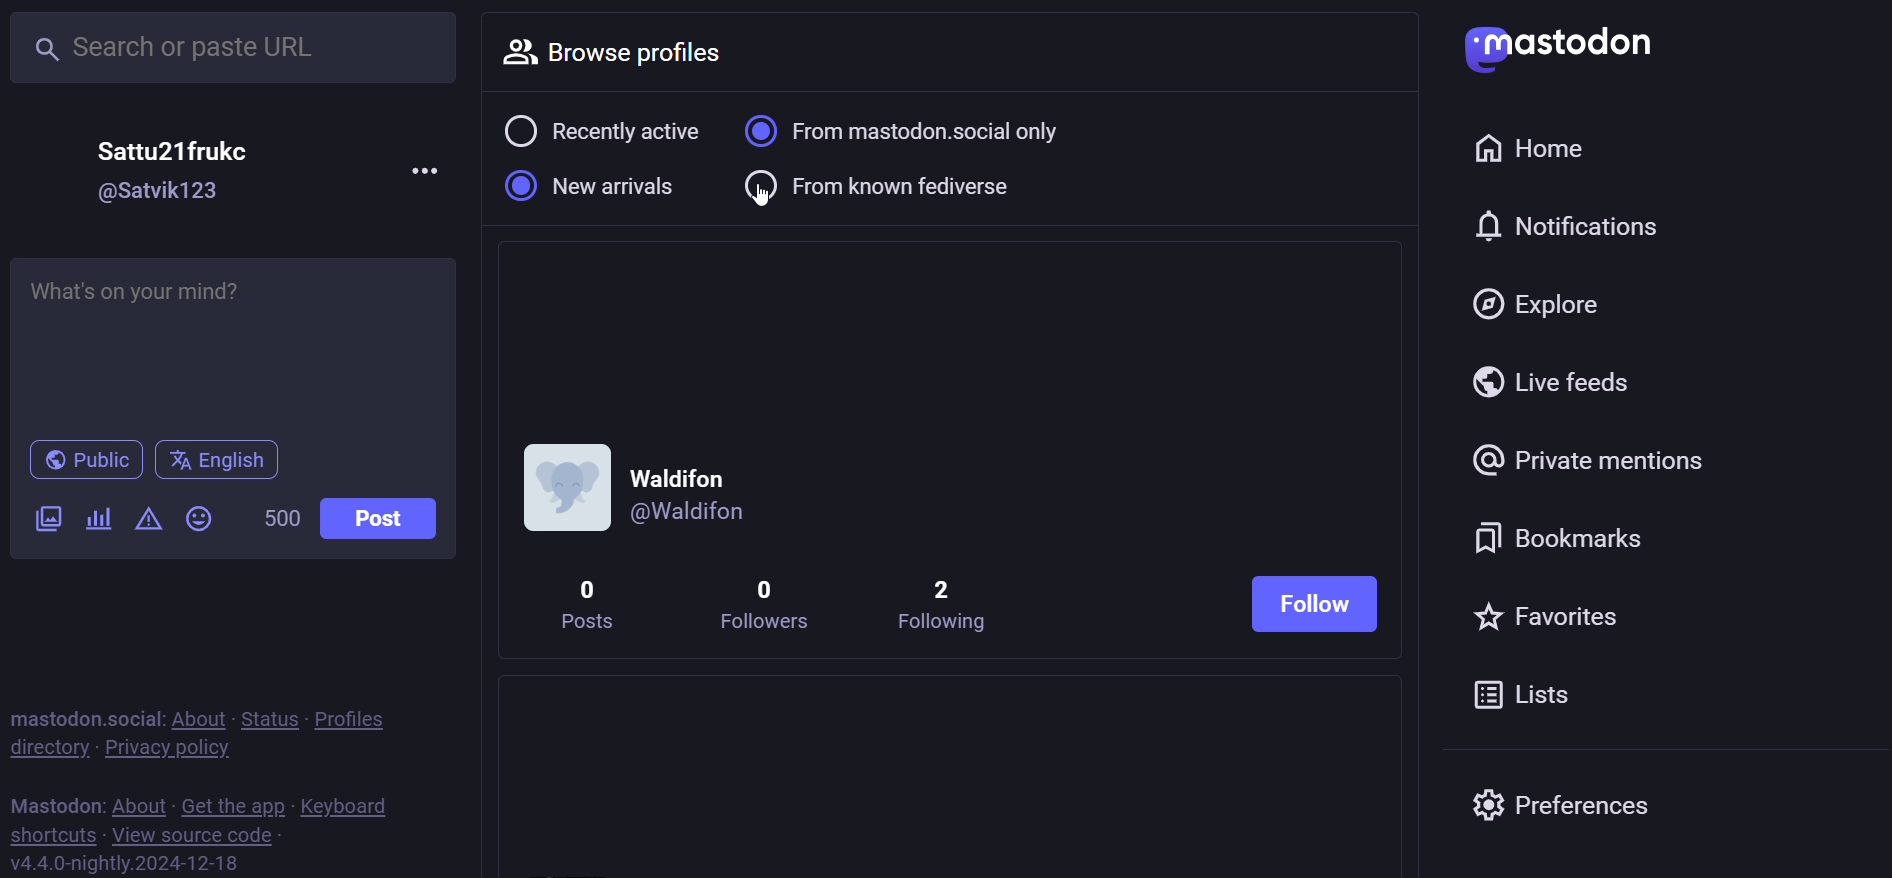  Describe the element at coordinates (1319, 600) in the screenshot. I see `follow` at that location.